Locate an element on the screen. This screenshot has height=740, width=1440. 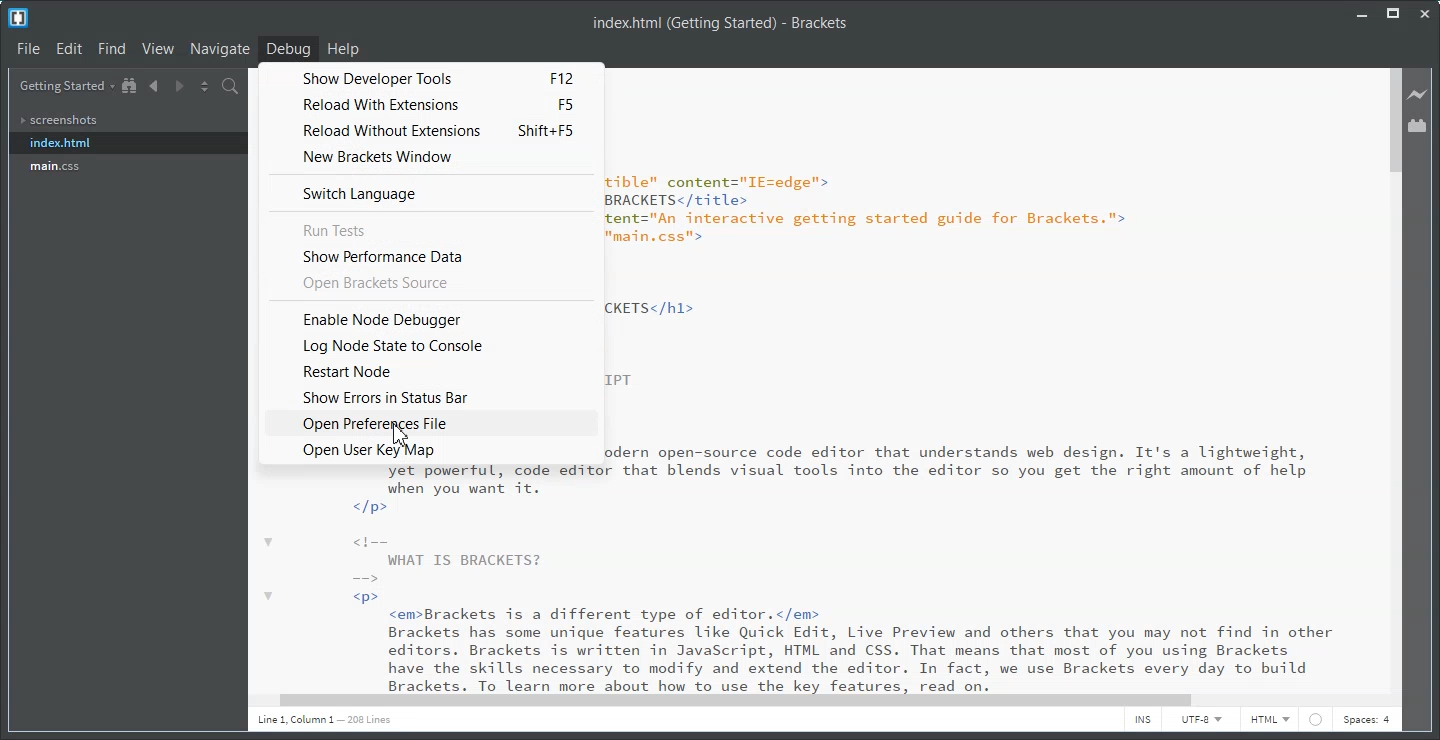
INS is located at coordinates (1143, 721).